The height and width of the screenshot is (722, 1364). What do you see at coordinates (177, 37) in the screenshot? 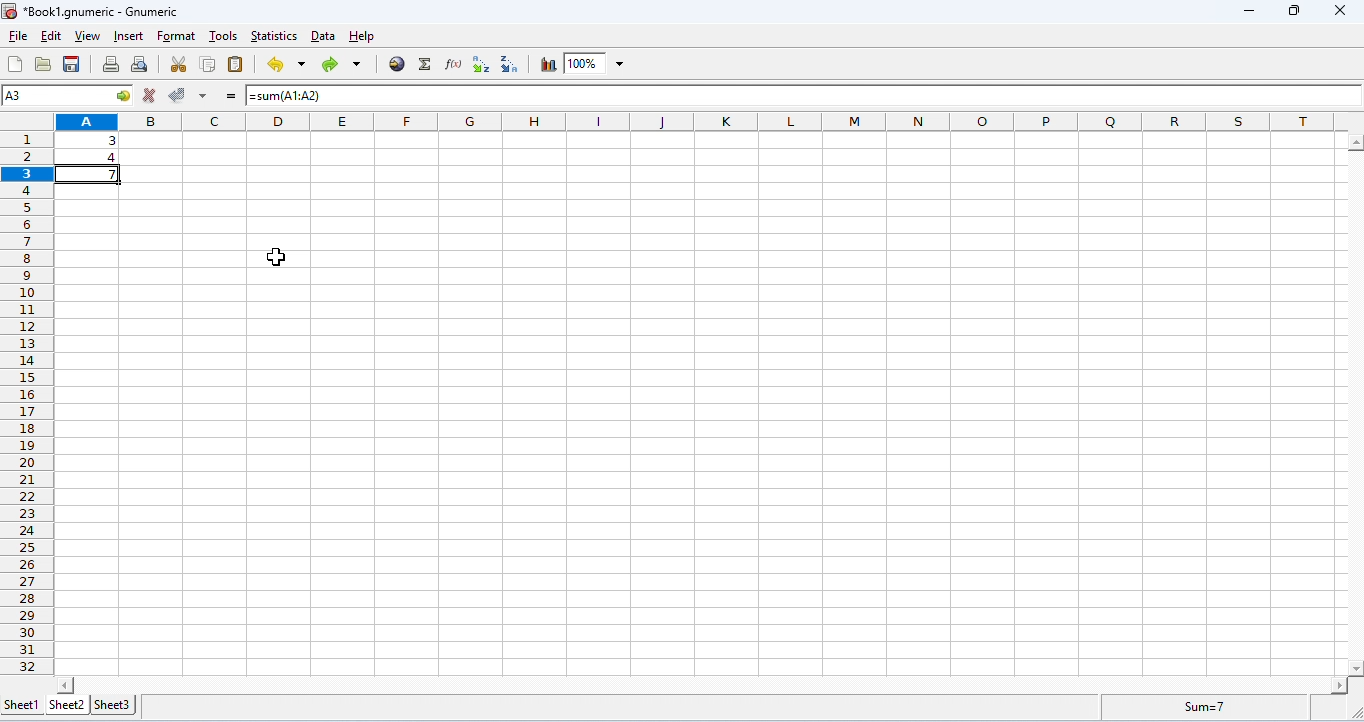
I see `format` at bounding box center [177, 37].